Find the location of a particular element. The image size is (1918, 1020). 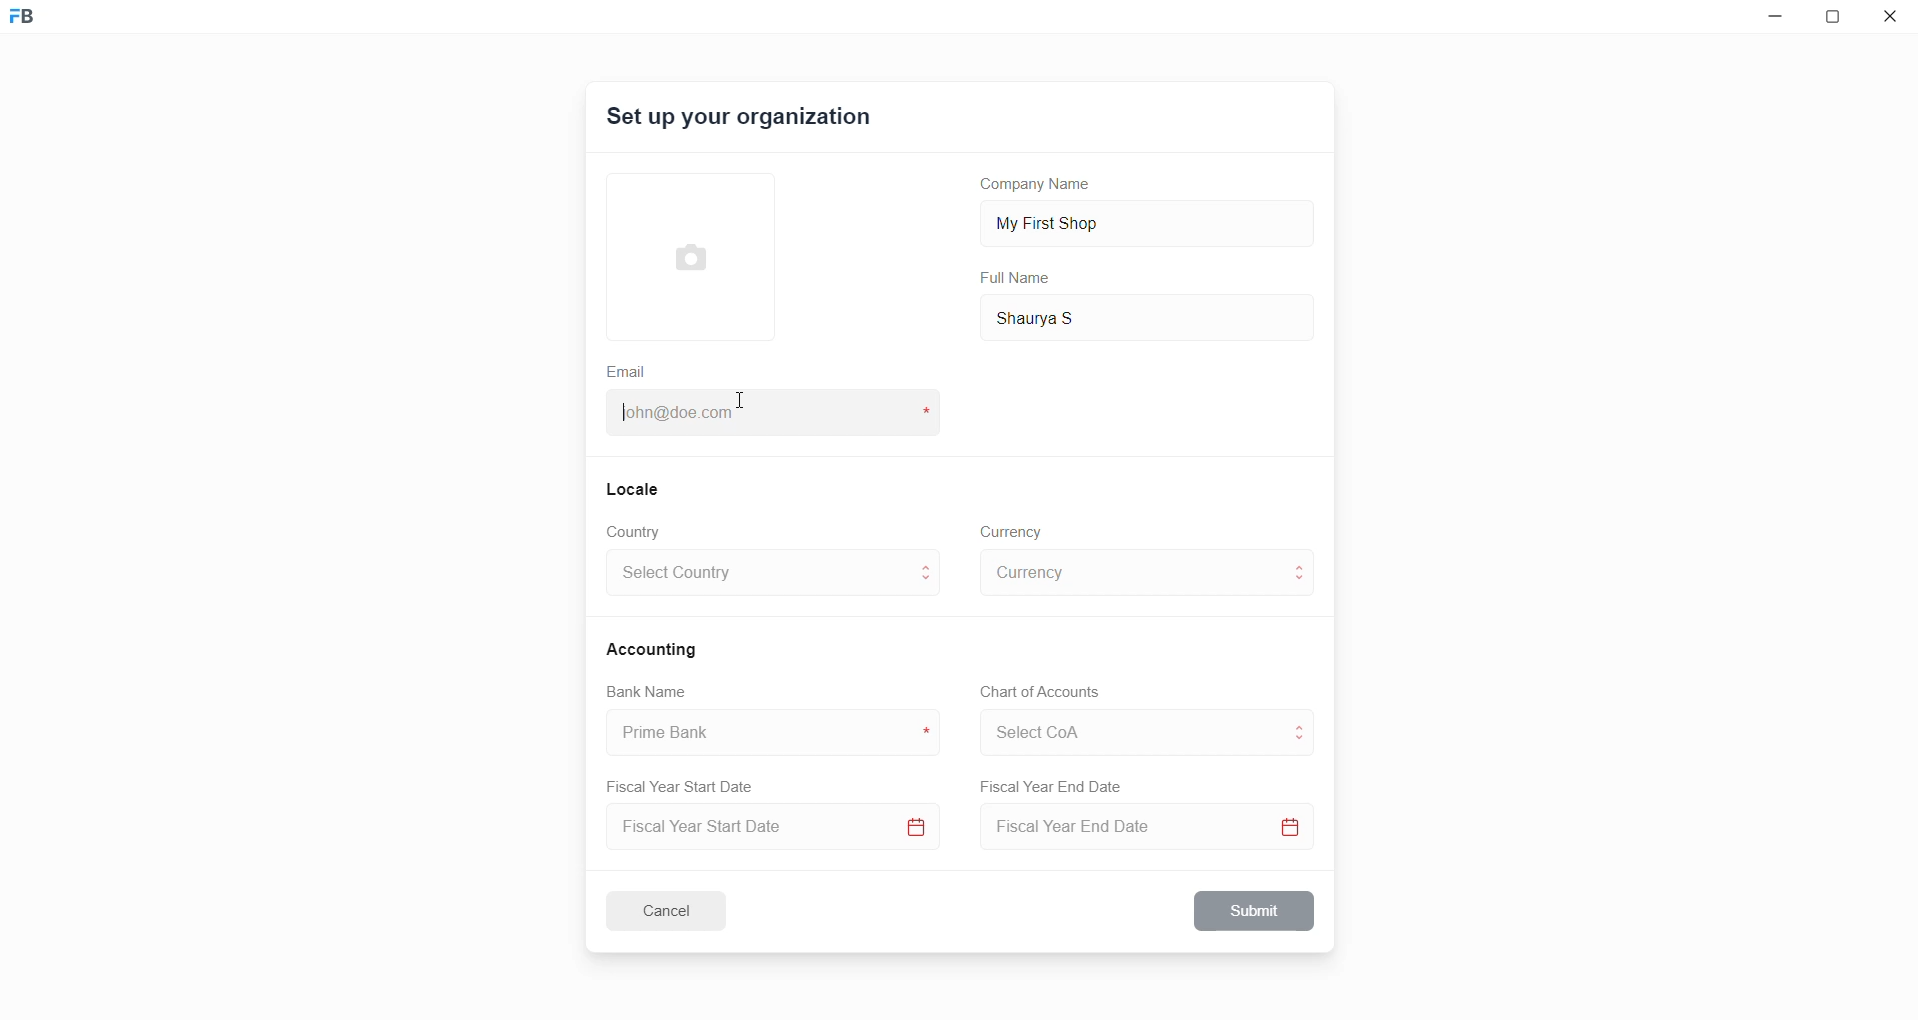

Chart of Accounts is located at coordinates (1034, 692).